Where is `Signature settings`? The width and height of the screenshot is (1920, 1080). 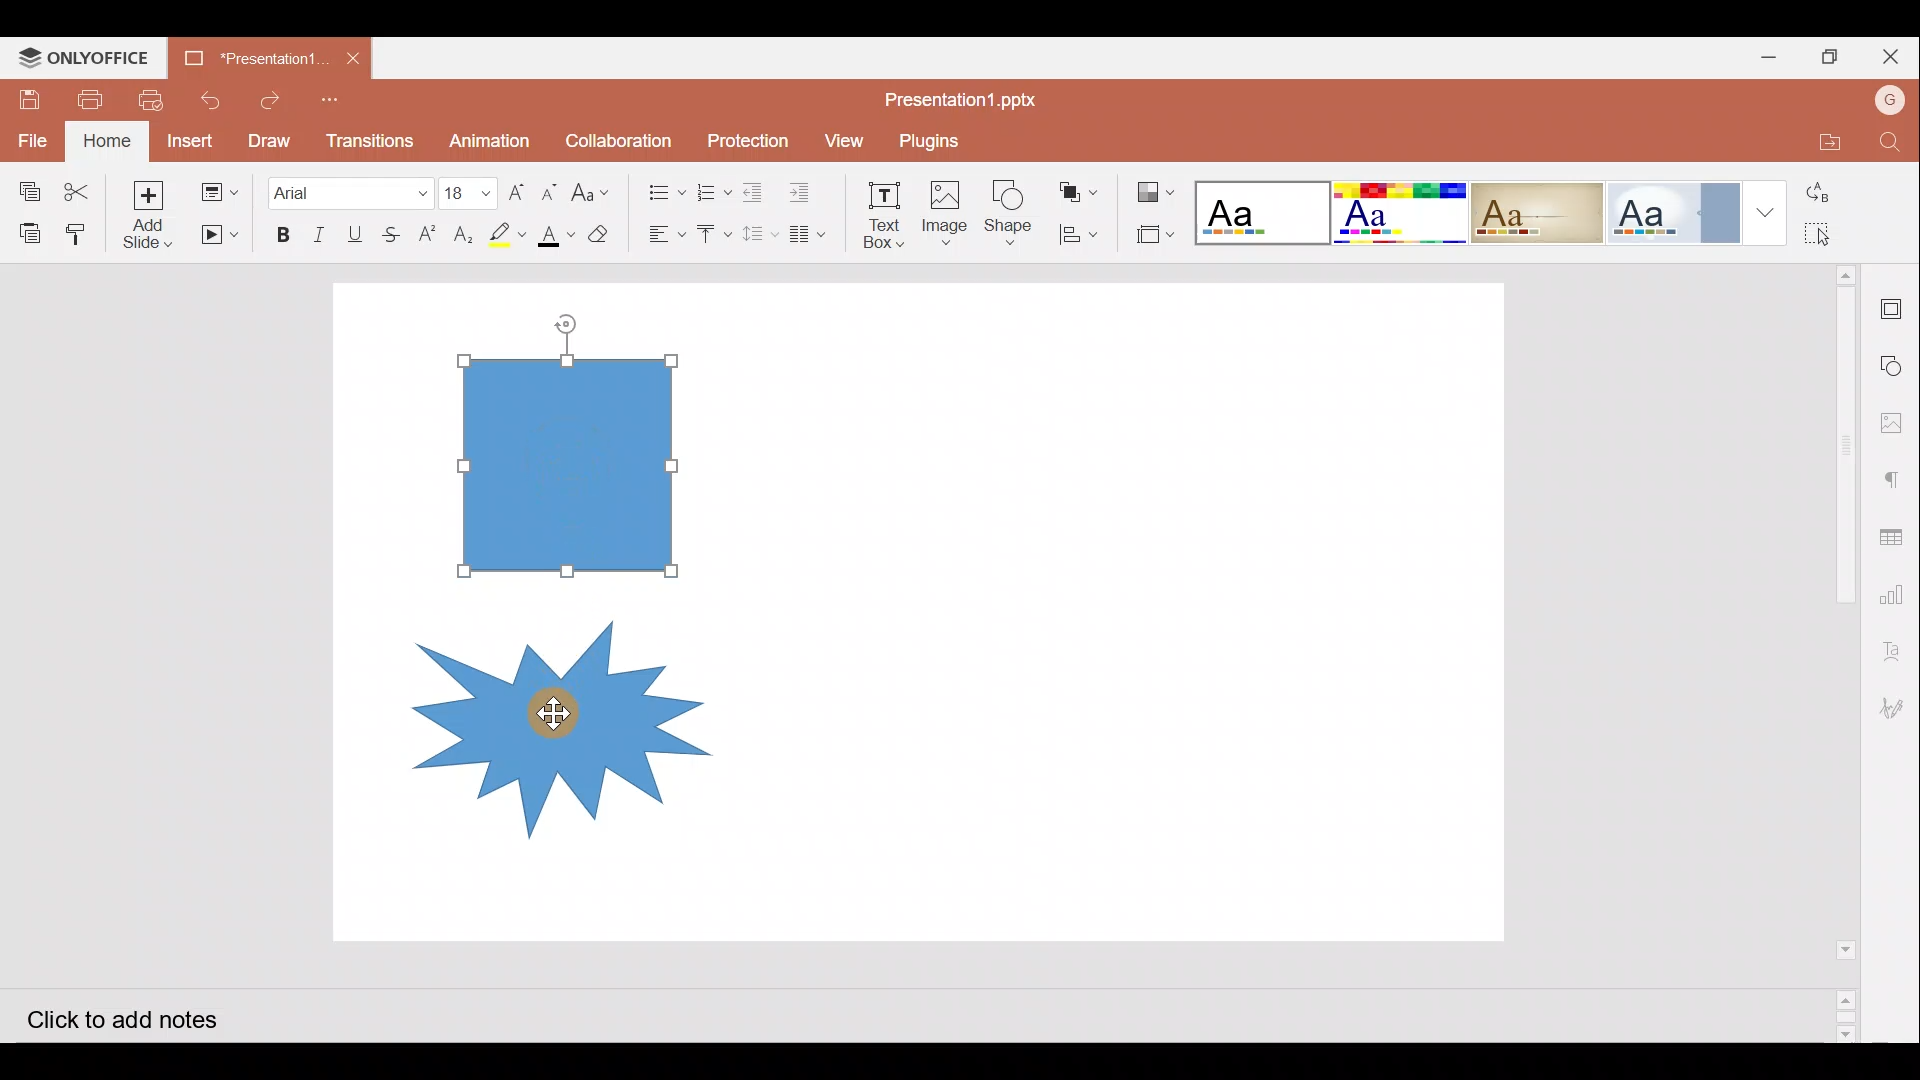 Signature settings is located at coordinates (1897, 707).